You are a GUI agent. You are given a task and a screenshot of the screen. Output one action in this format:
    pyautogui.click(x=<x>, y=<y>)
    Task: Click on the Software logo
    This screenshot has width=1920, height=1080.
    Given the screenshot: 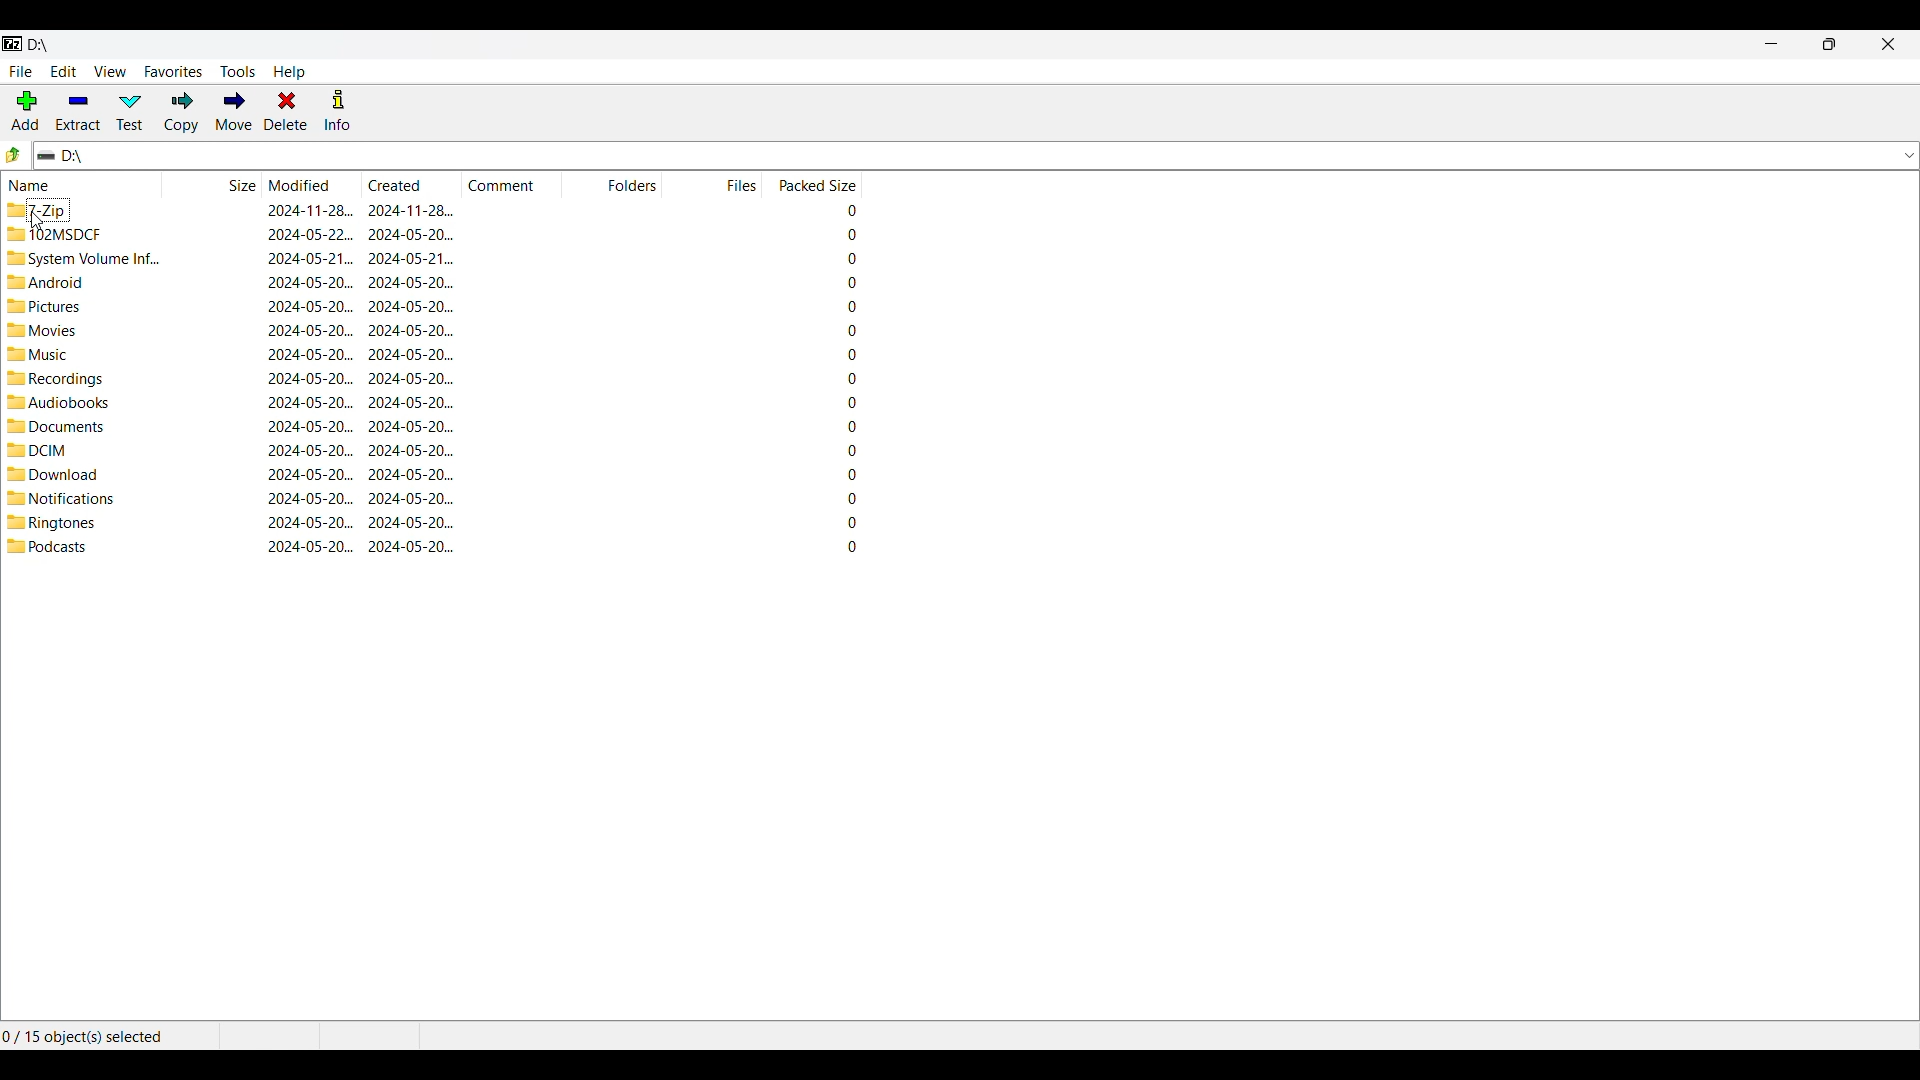 What is the action you would take?
    pyautogui.click(x=13, y=44)
    